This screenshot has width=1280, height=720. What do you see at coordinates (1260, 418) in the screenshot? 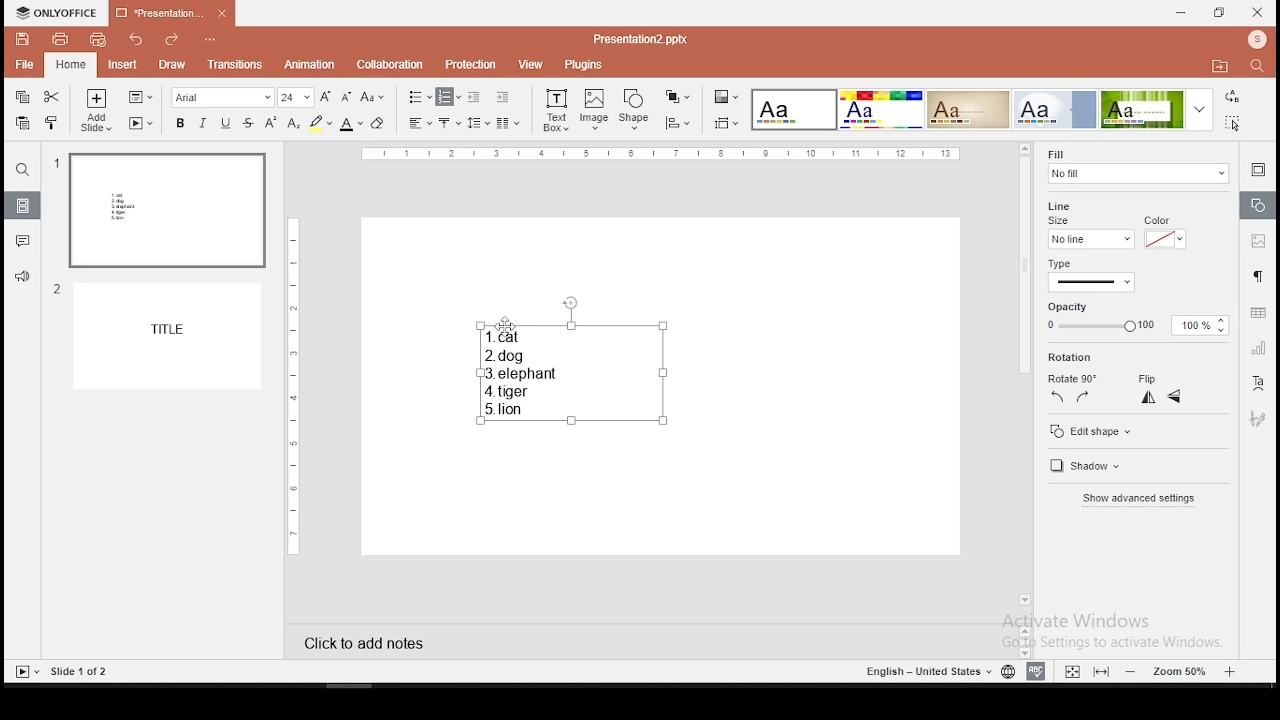
I see `` at bounding box center [1260, 418].